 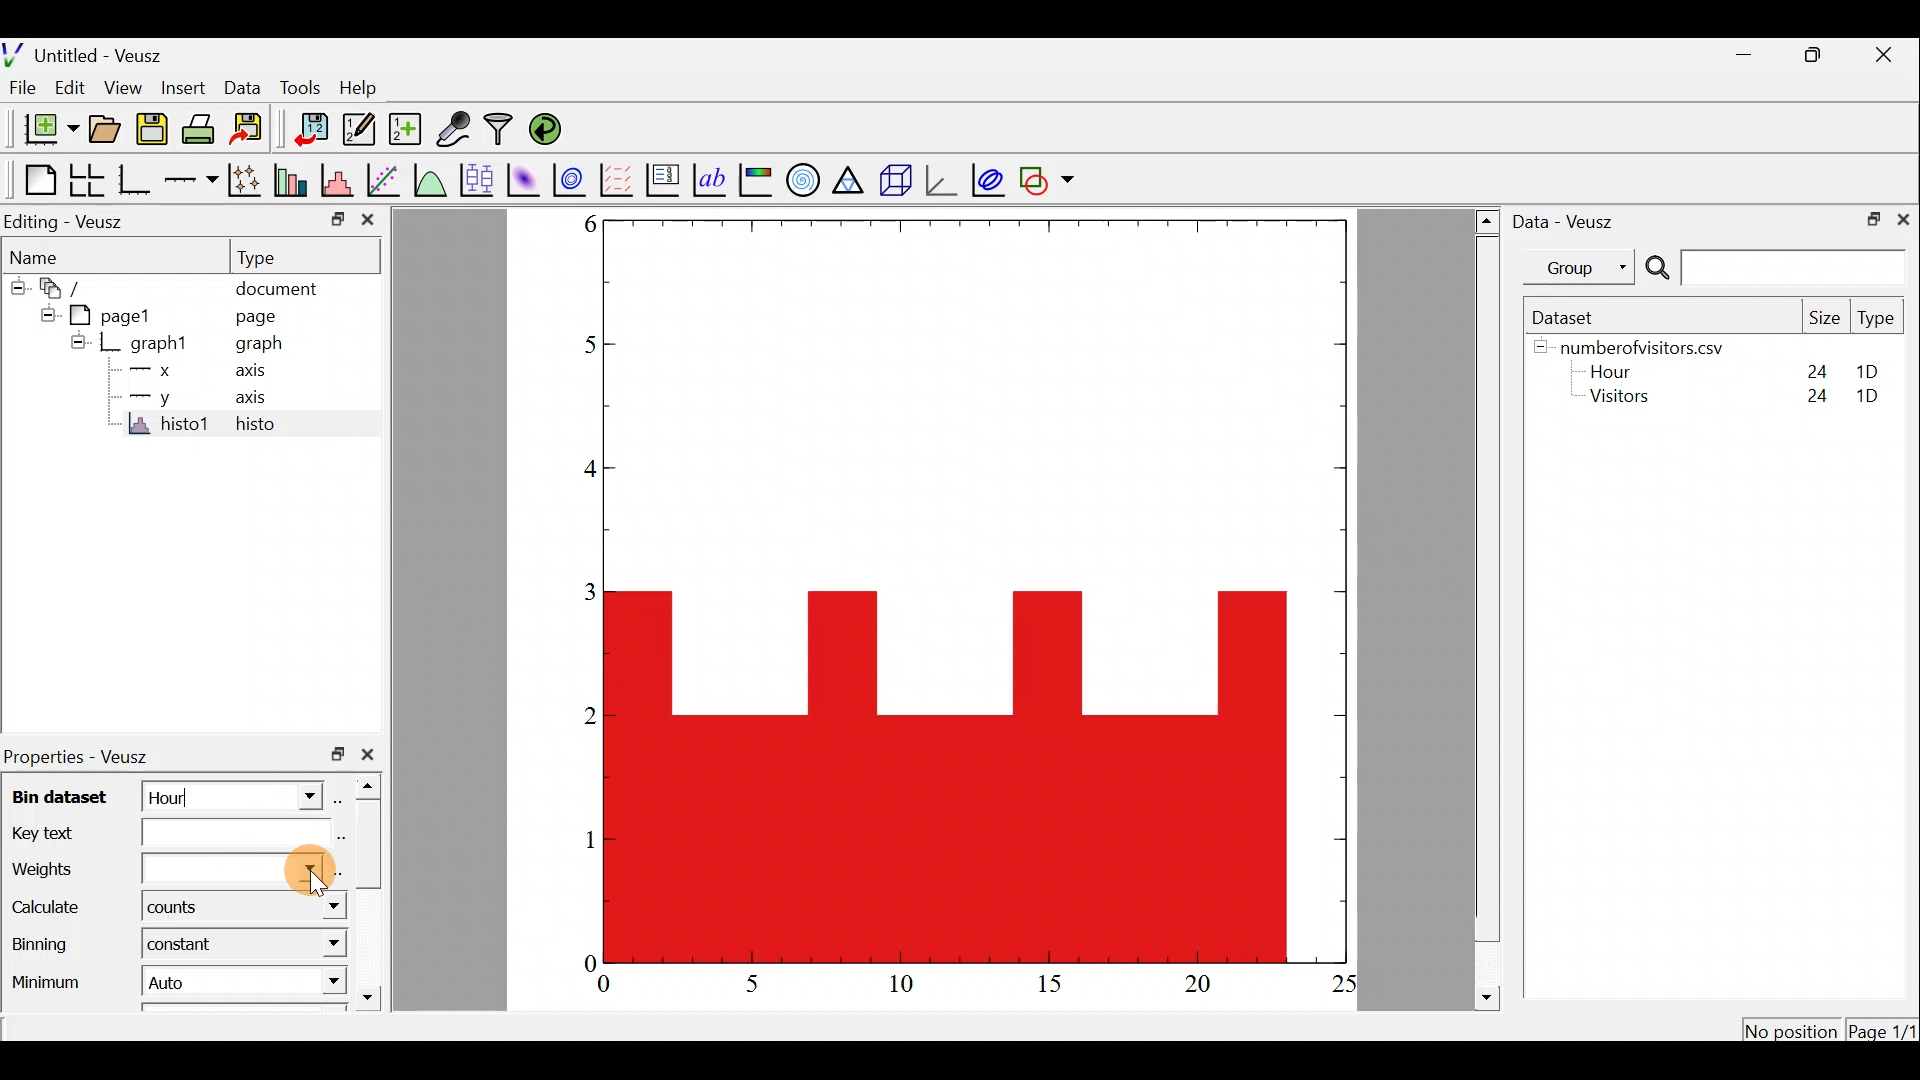 What do you see at coordinates (259, 317) in the screenshot?
I see `page` at bounding box center [259, 317].